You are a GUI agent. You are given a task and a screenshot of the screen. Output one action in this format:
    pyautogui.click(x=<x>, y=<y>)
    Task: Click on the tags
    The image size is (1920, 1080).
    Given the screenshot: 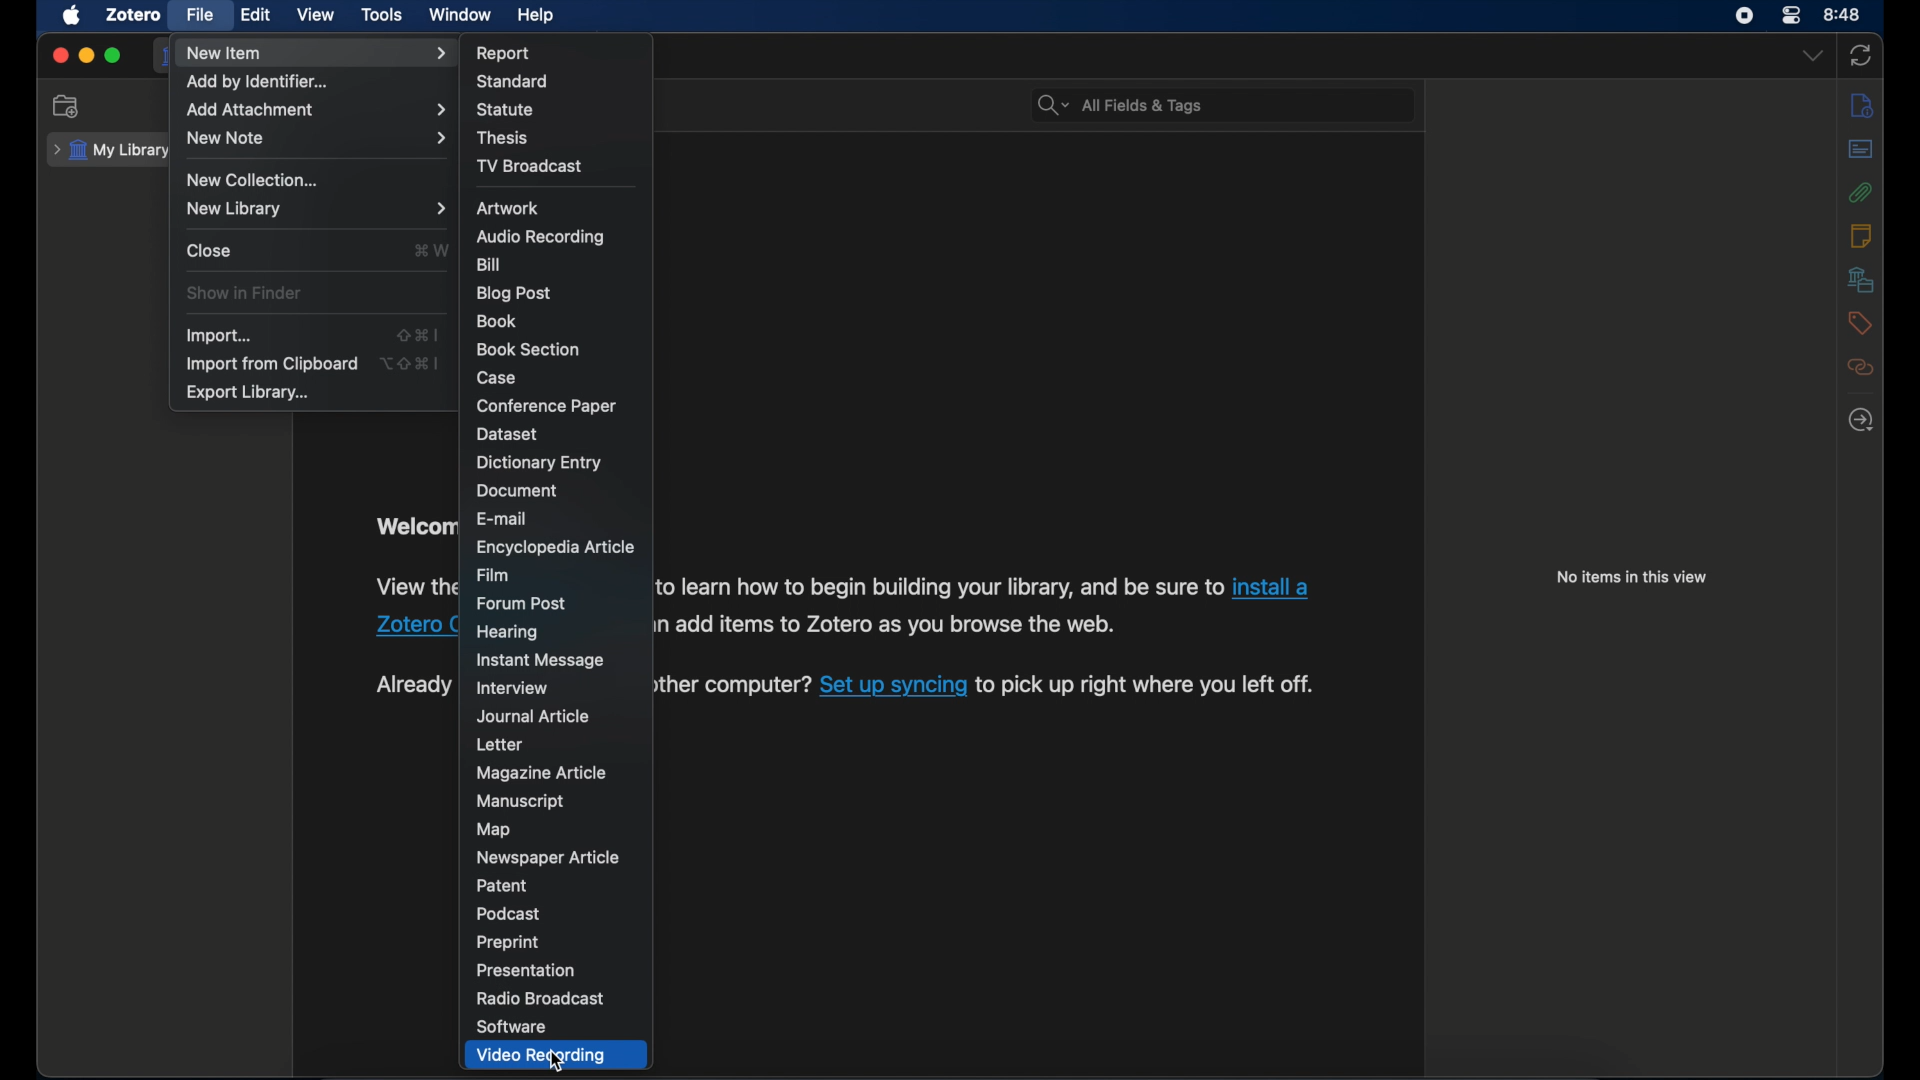 What is the action you would take?
    pyautogui.click(x=1859, y=323)
    